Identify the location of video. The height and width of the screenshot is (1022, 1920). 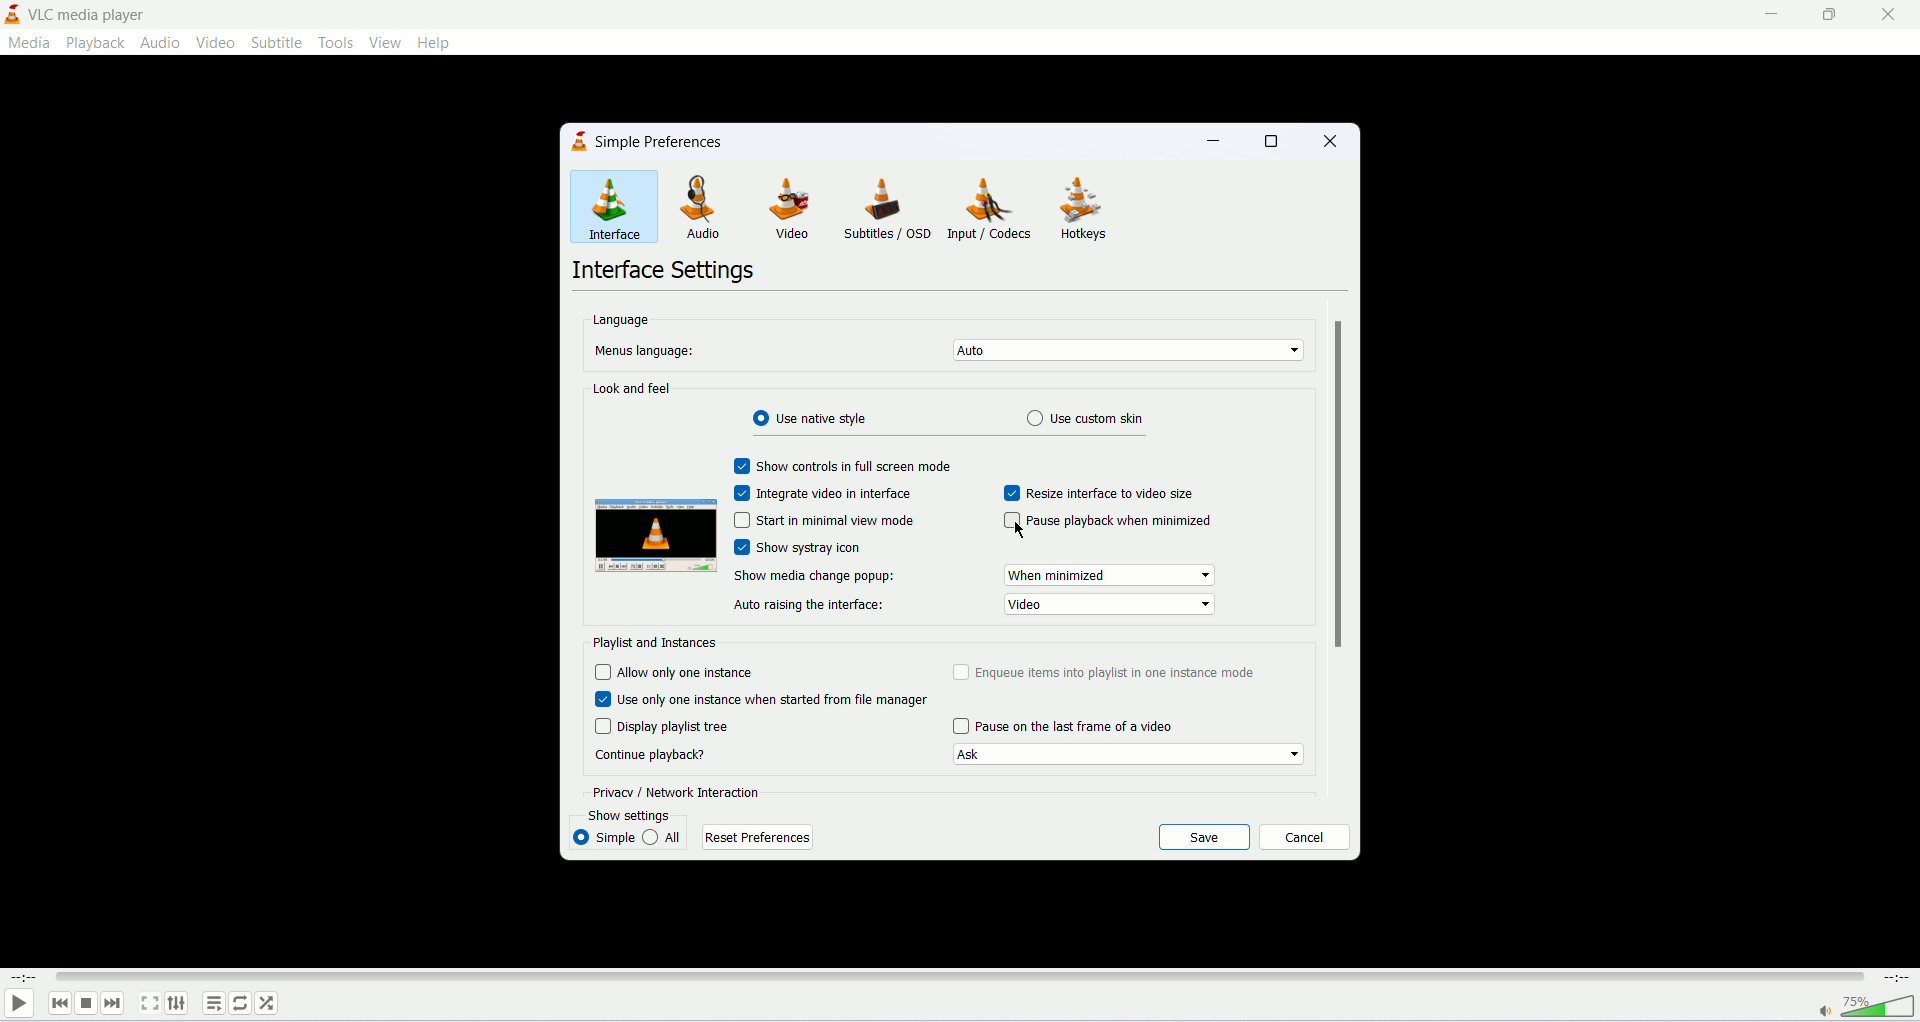
(218, 41).